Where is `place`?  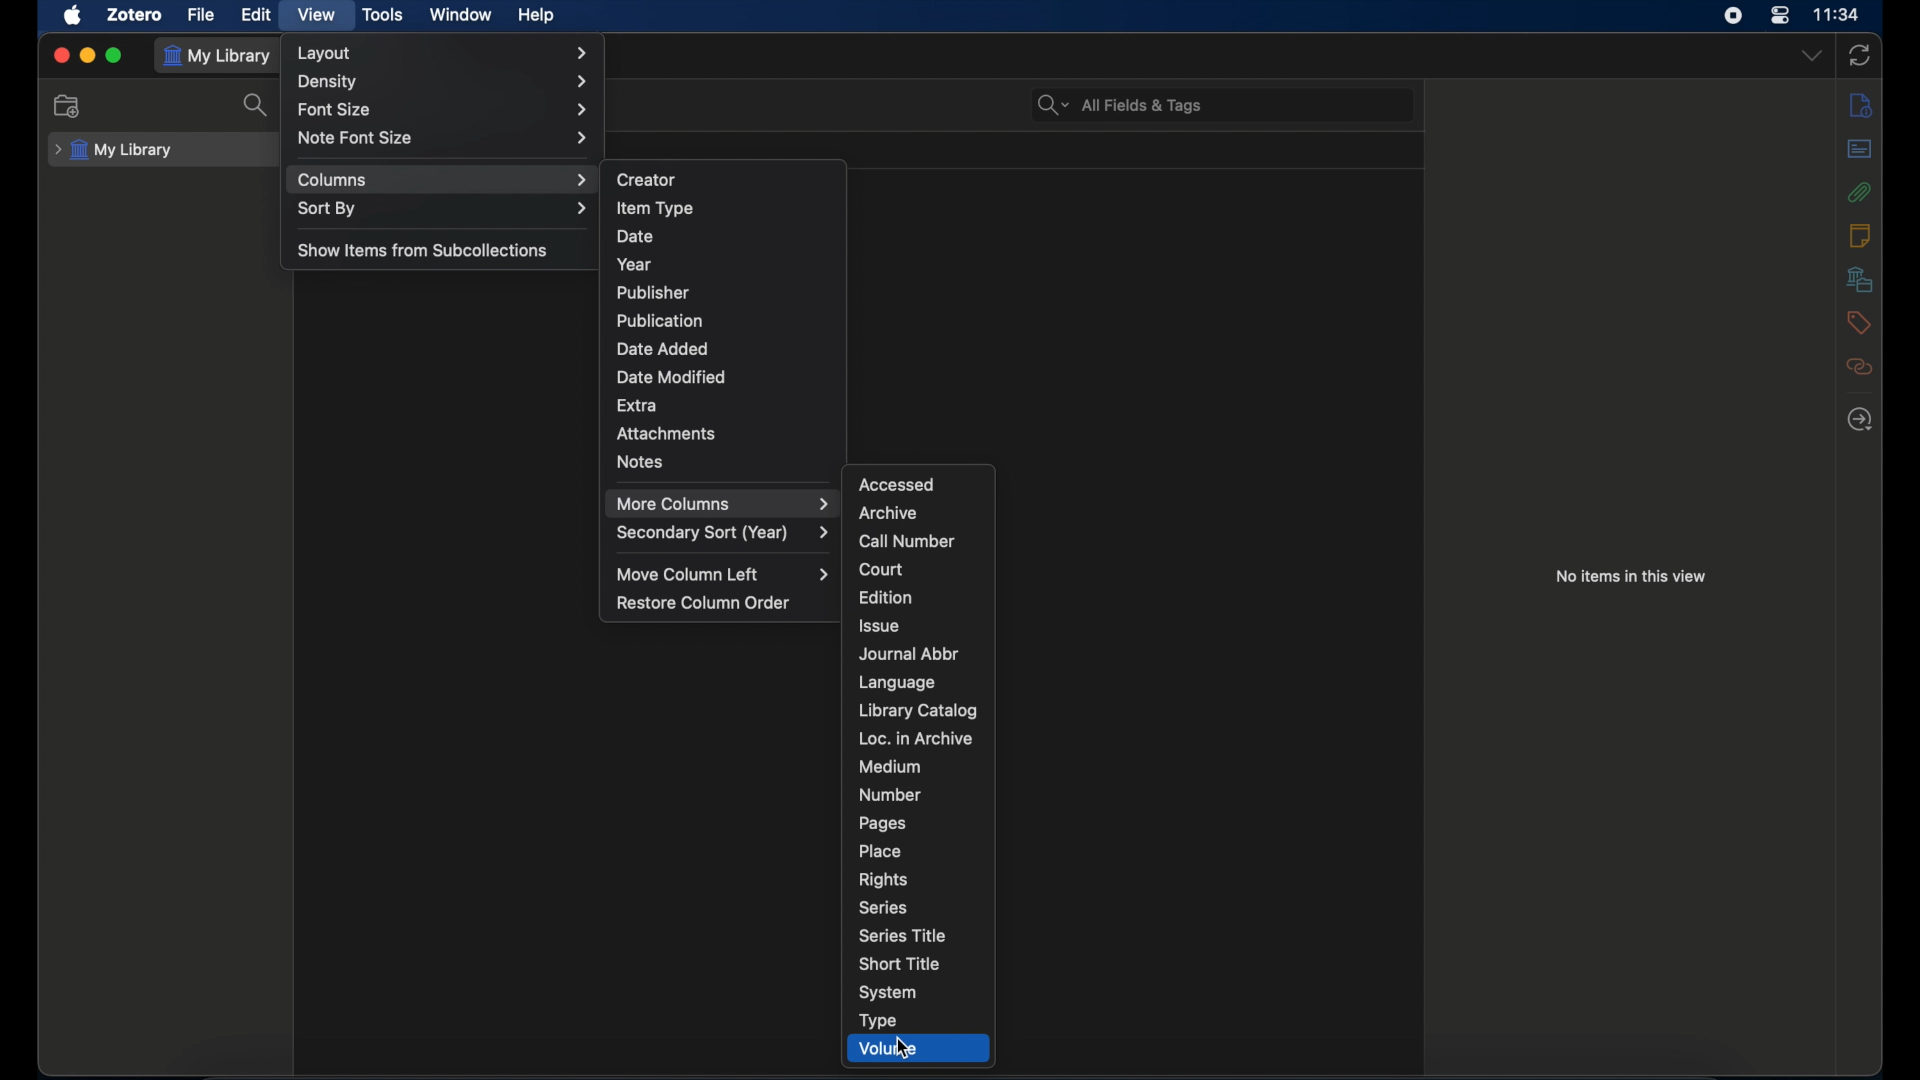 place is located at coordinates (880, 851).